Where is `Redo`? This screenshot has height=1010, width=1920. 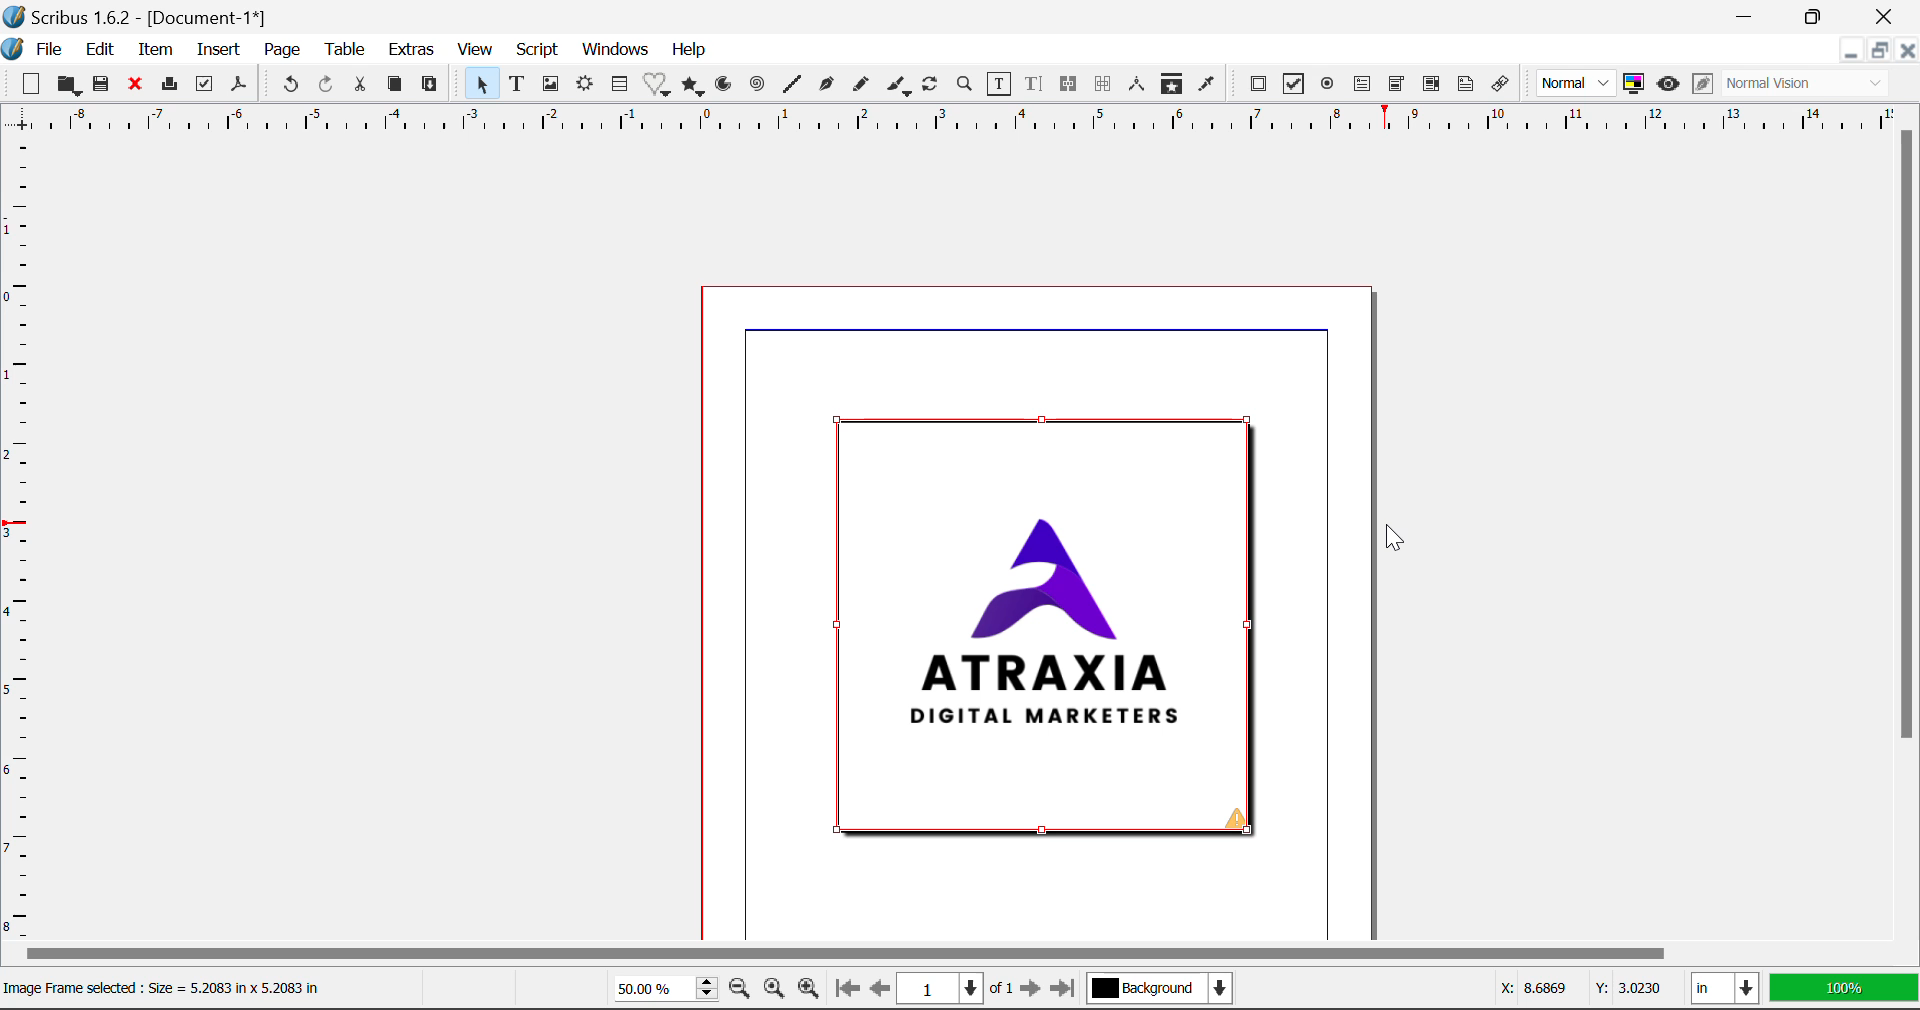 Redo is located at coordinates (328, 86).